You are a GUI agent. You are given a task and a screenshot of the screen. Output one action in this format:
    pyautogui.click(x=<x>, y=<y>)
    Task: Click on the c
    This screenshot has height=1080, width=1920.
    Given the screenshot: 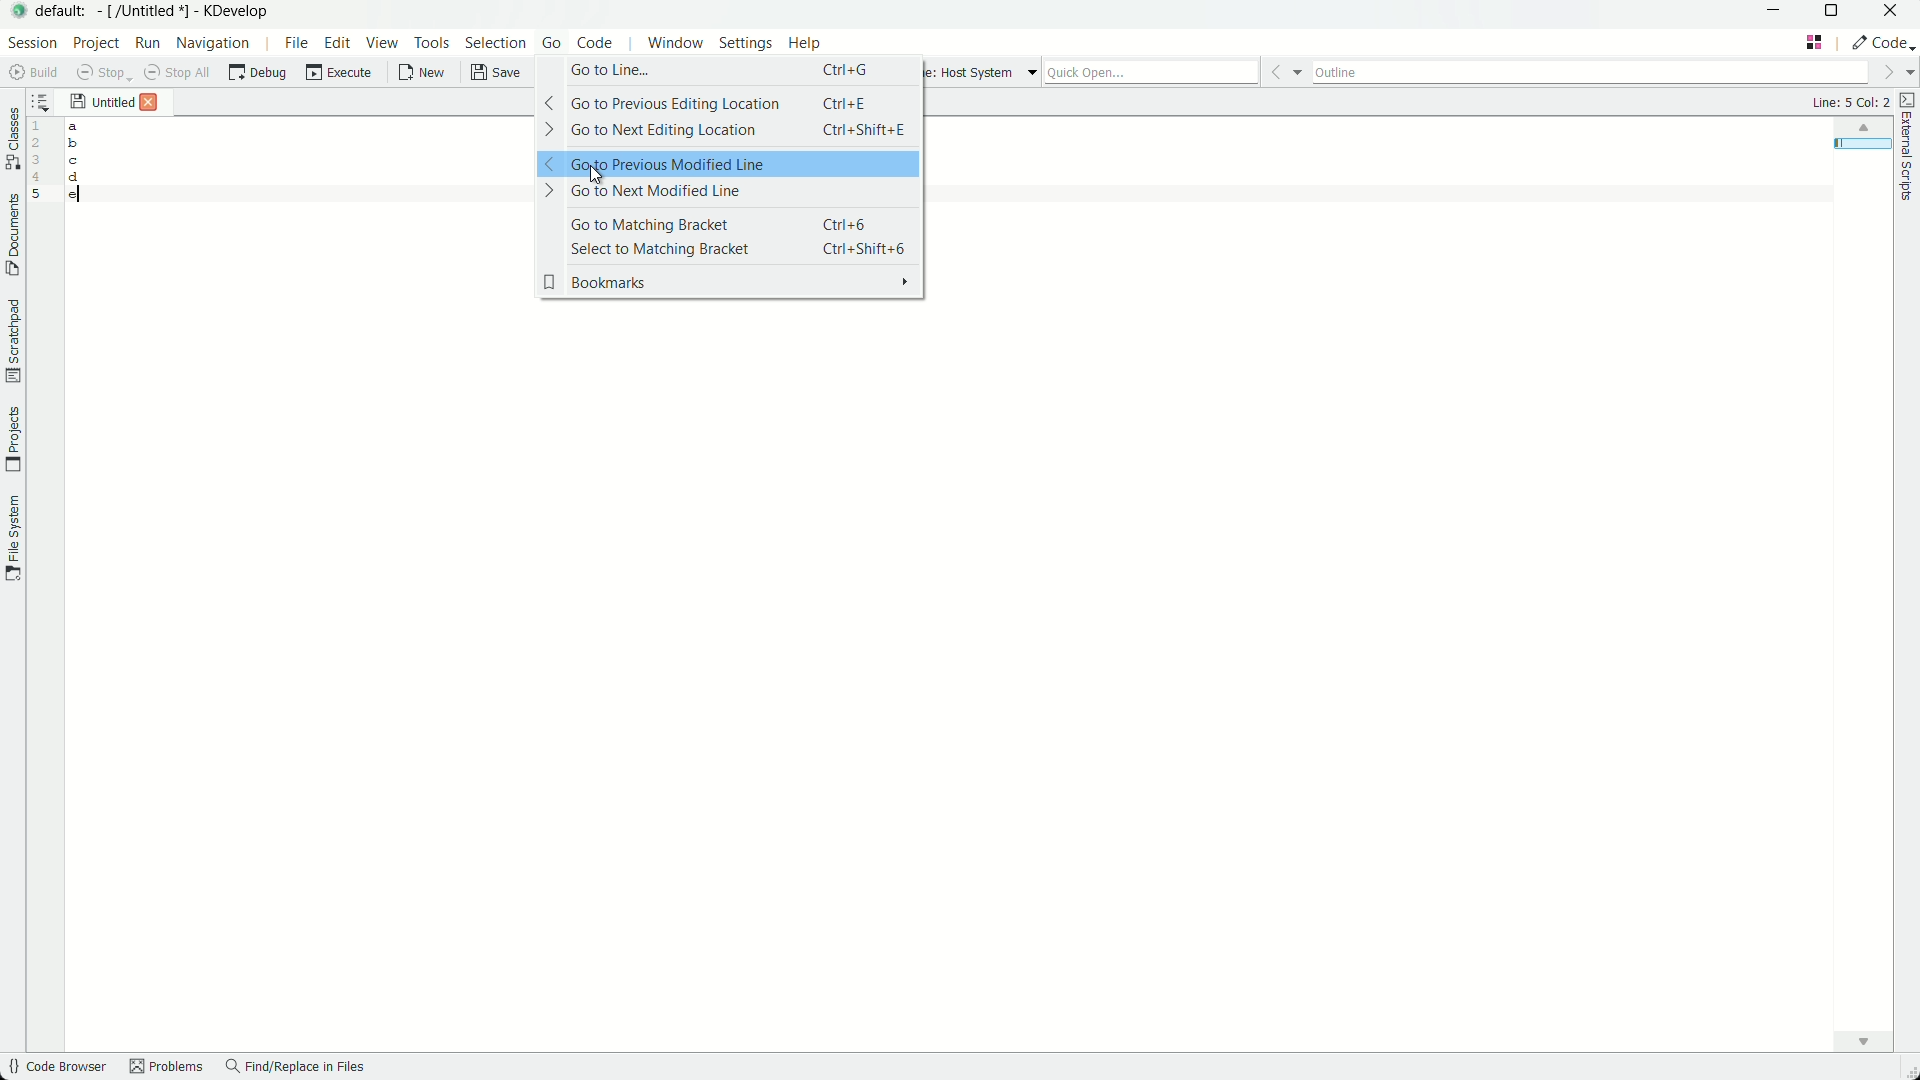 What is the action you would take?
    pyautogui.click(x=77, y=160)
    